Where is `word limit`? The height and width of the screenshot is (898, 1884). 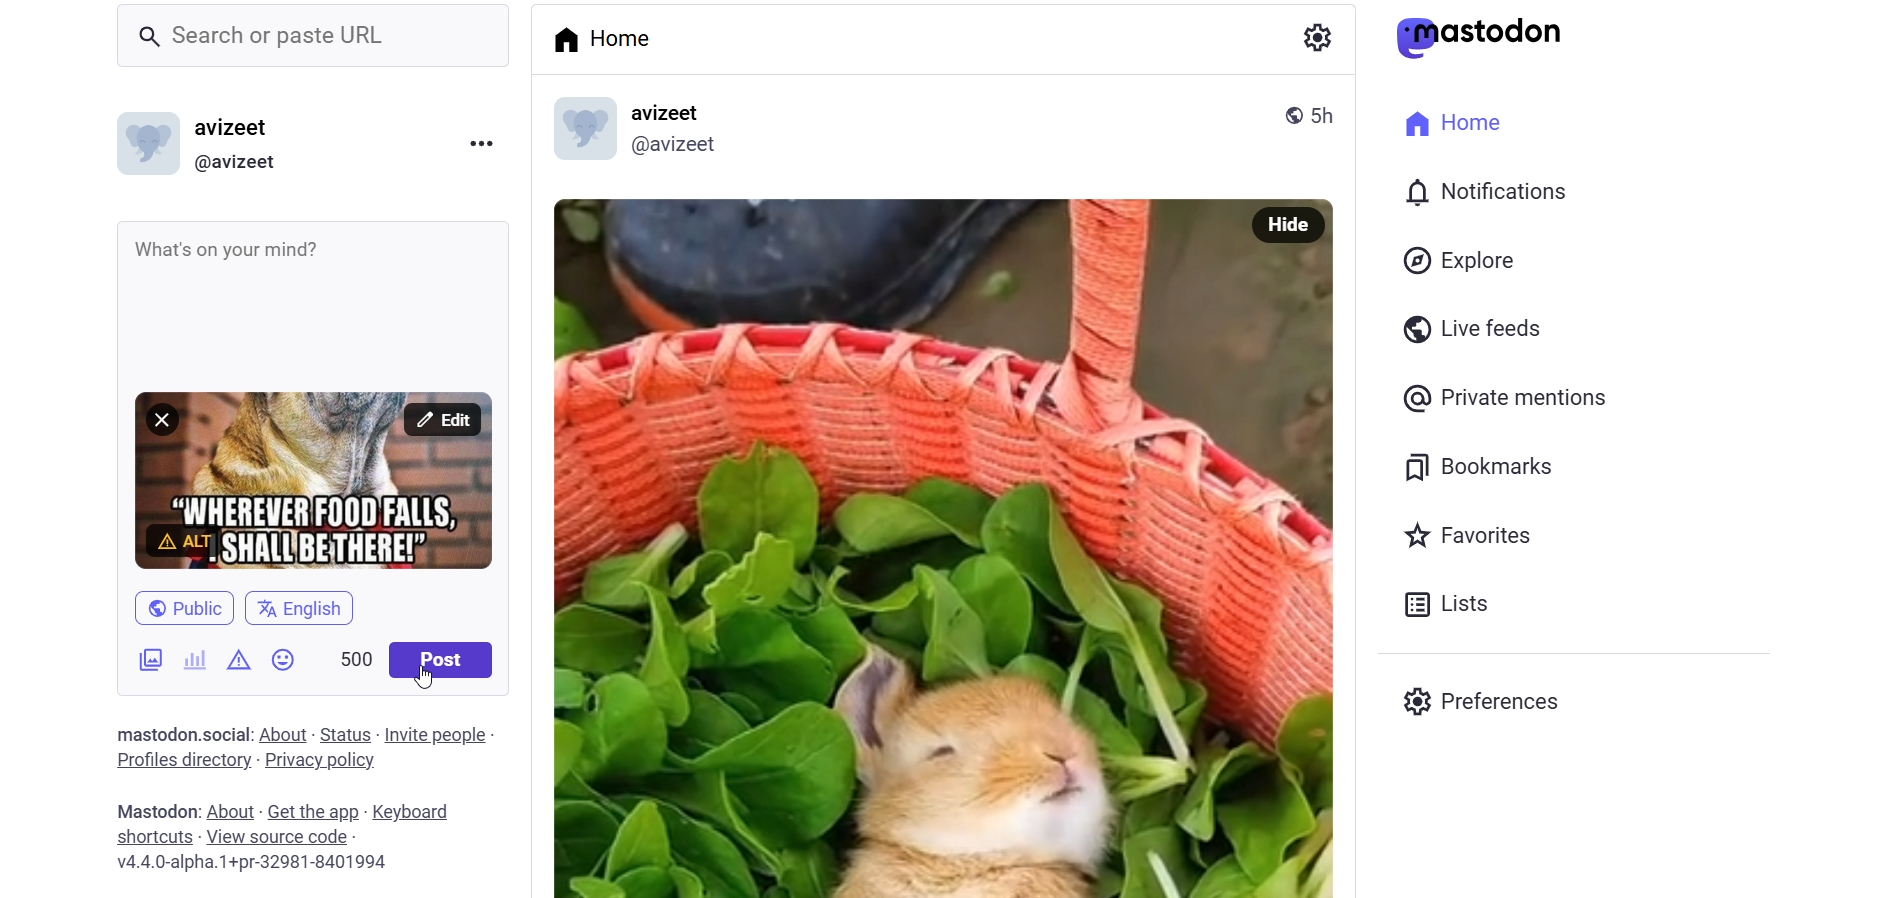
word limit is located at coordinates (357, 655).